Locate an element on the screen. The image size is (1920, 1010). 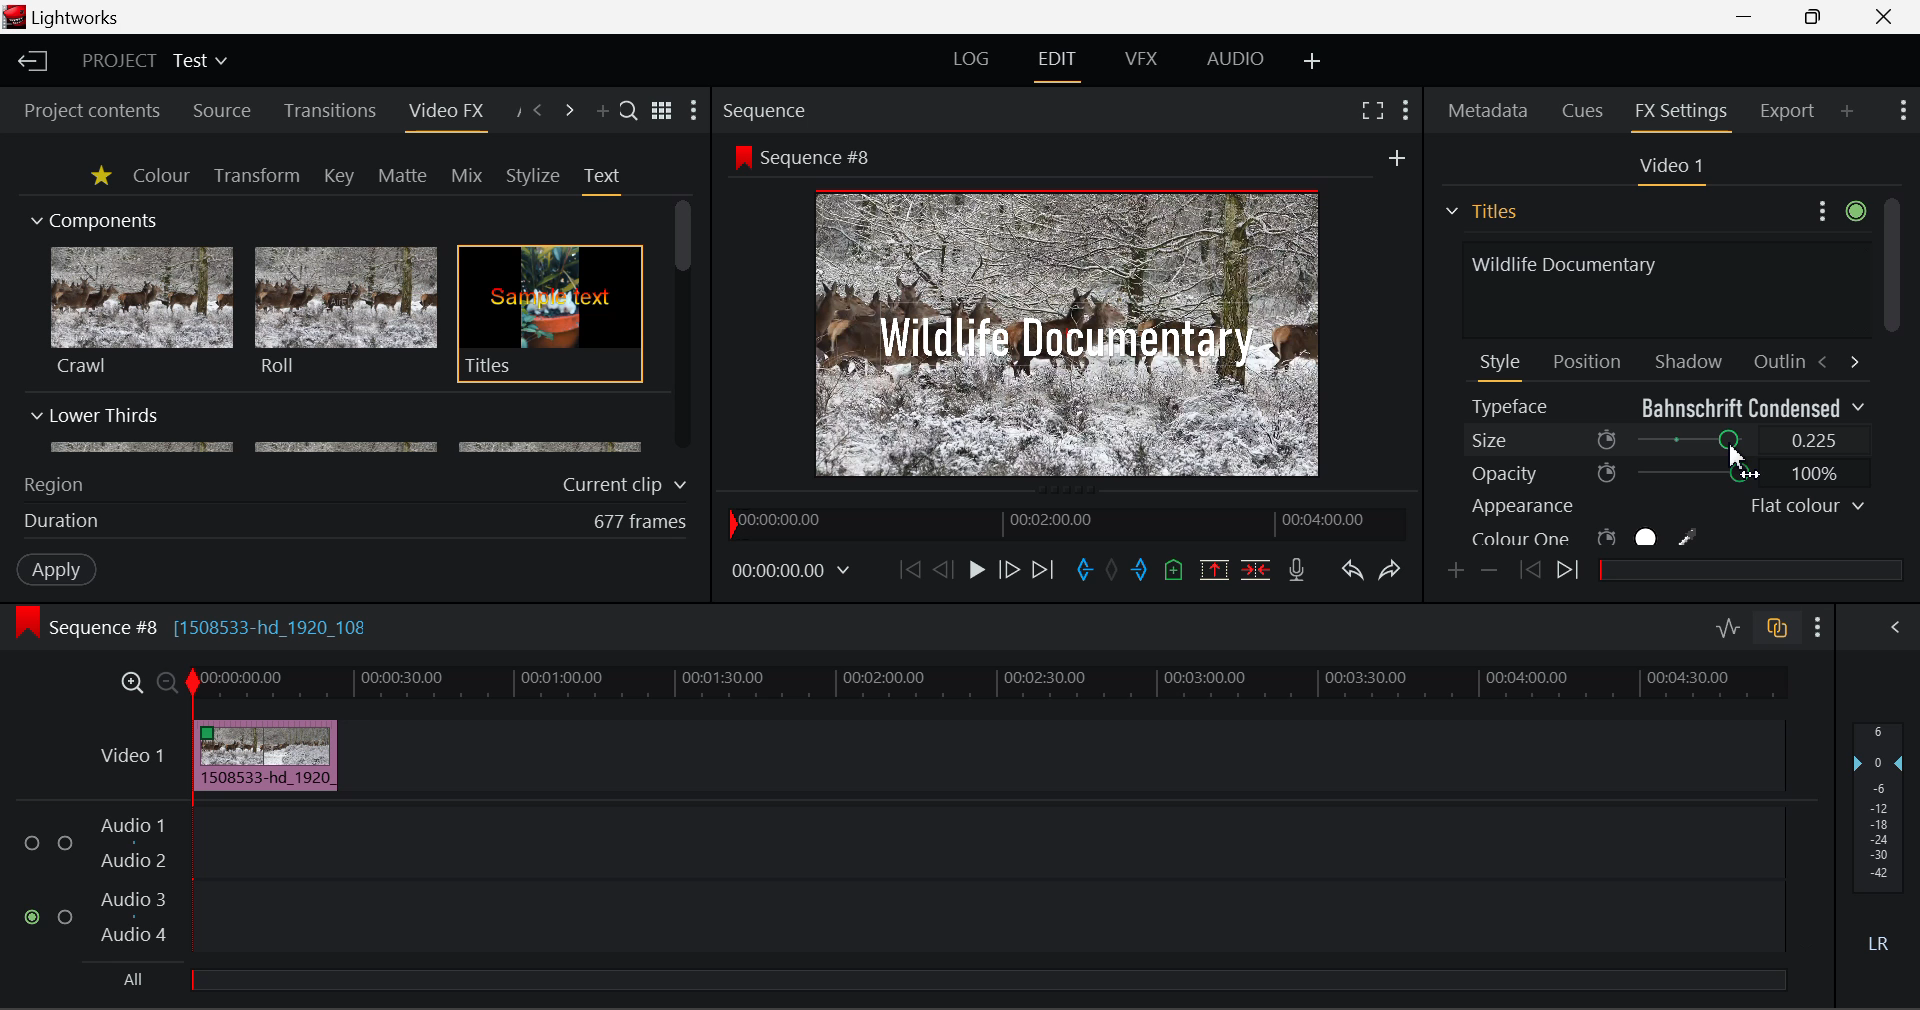
Show Audio Mix is located at coordinates (1892, 628).